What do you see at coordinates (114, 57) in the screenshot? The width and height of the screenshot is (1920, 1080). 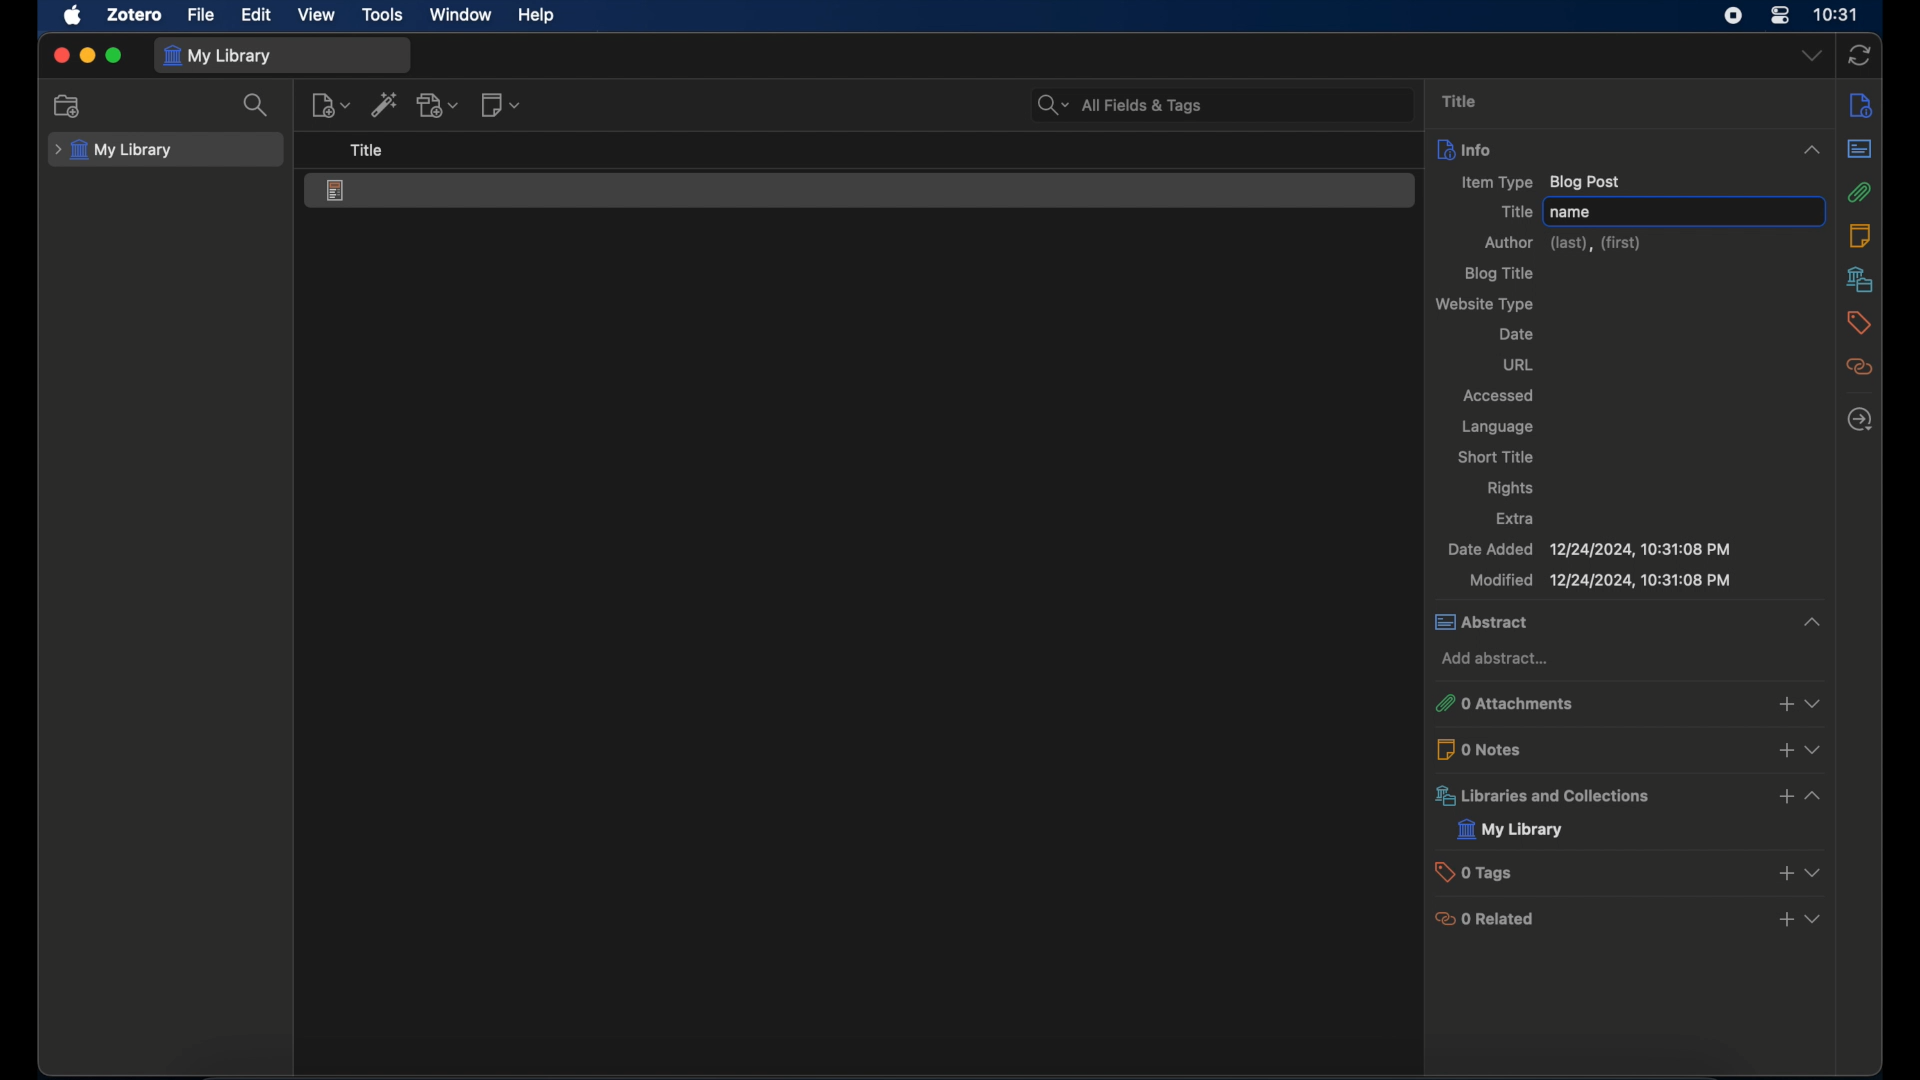 I see `maximize` at bounding box center [114, 57].